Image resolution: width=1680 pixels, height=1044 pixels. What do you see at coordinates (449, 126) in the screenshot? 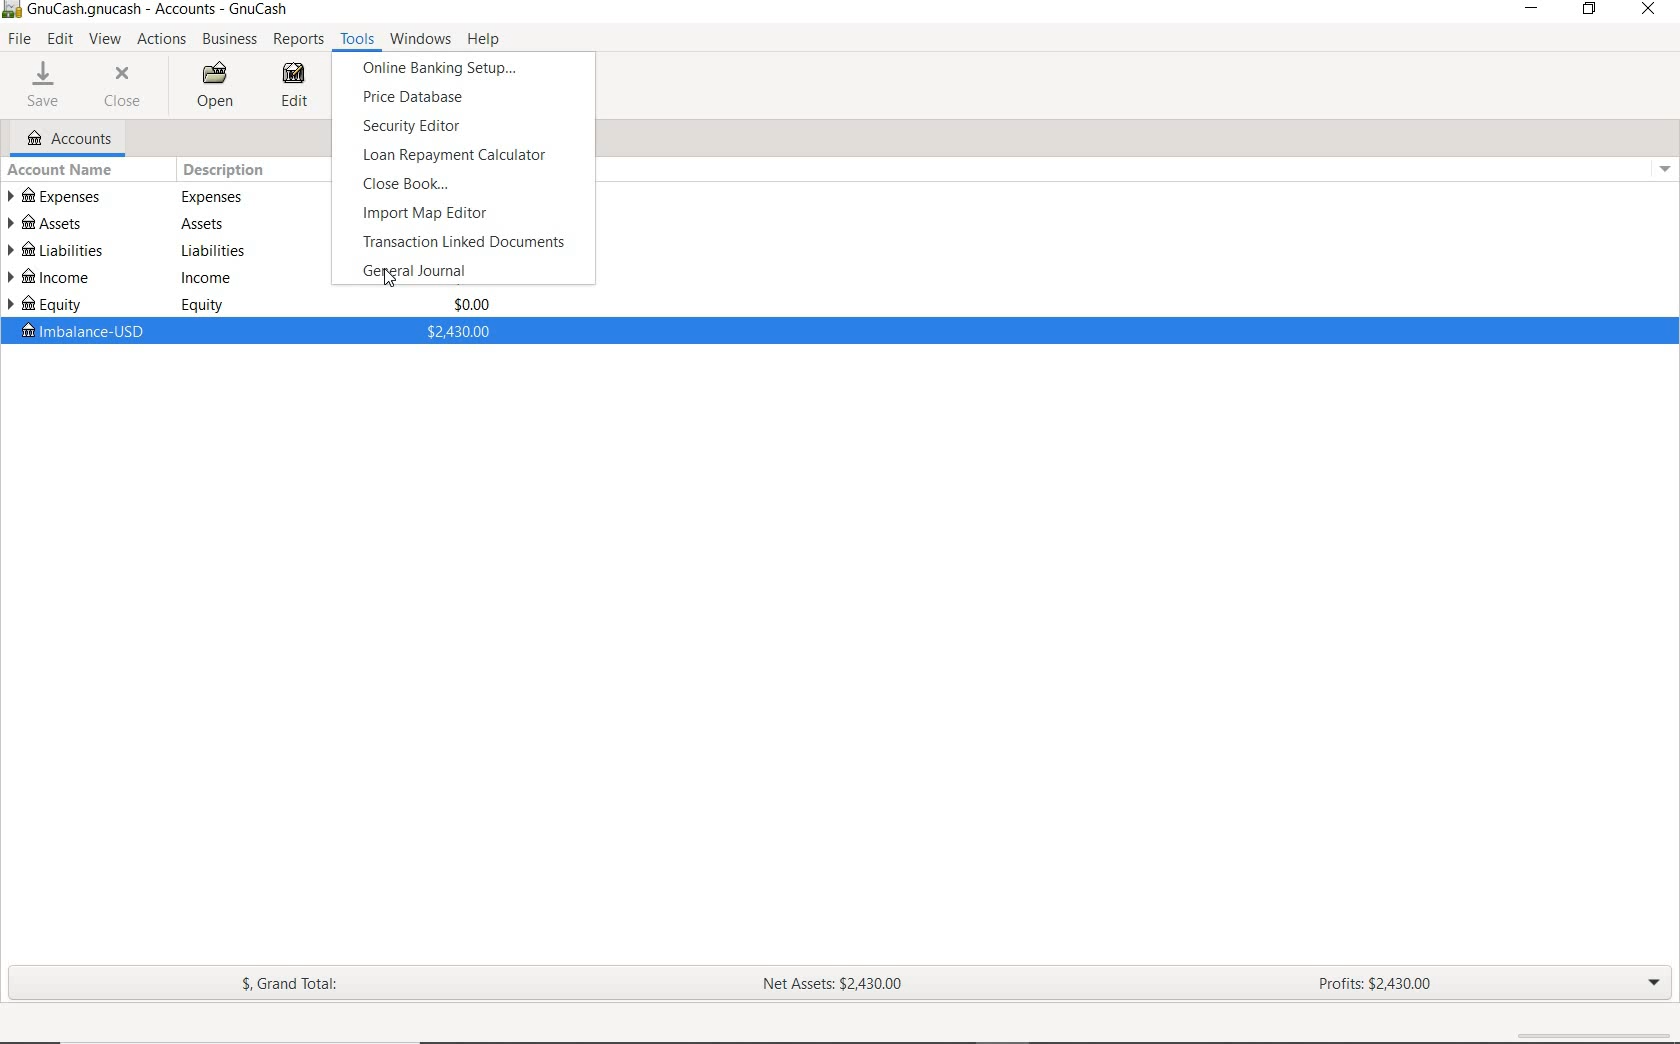
I see `SECURITY EDITOR` at bounding box center [449, 126].